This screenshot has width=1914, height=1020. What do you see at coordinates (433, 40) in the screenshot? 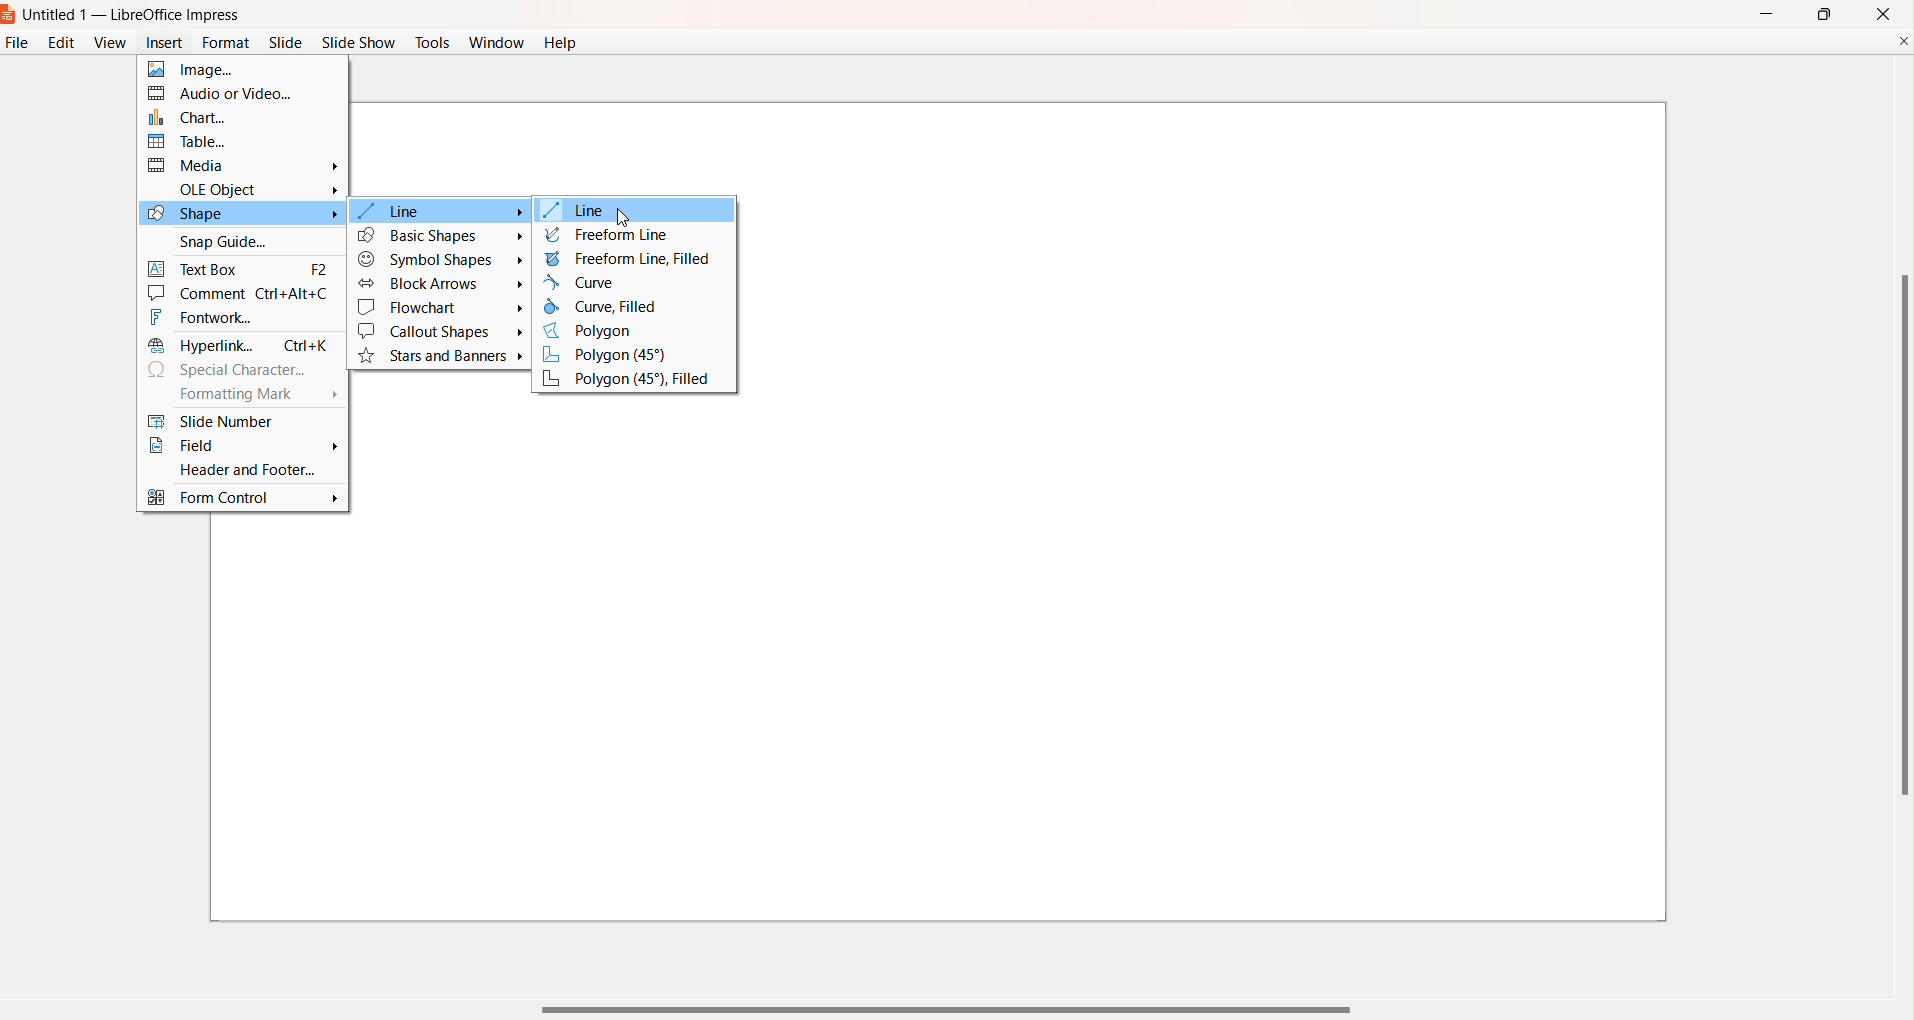
I see `Tools` at bounding box center [433, 40].